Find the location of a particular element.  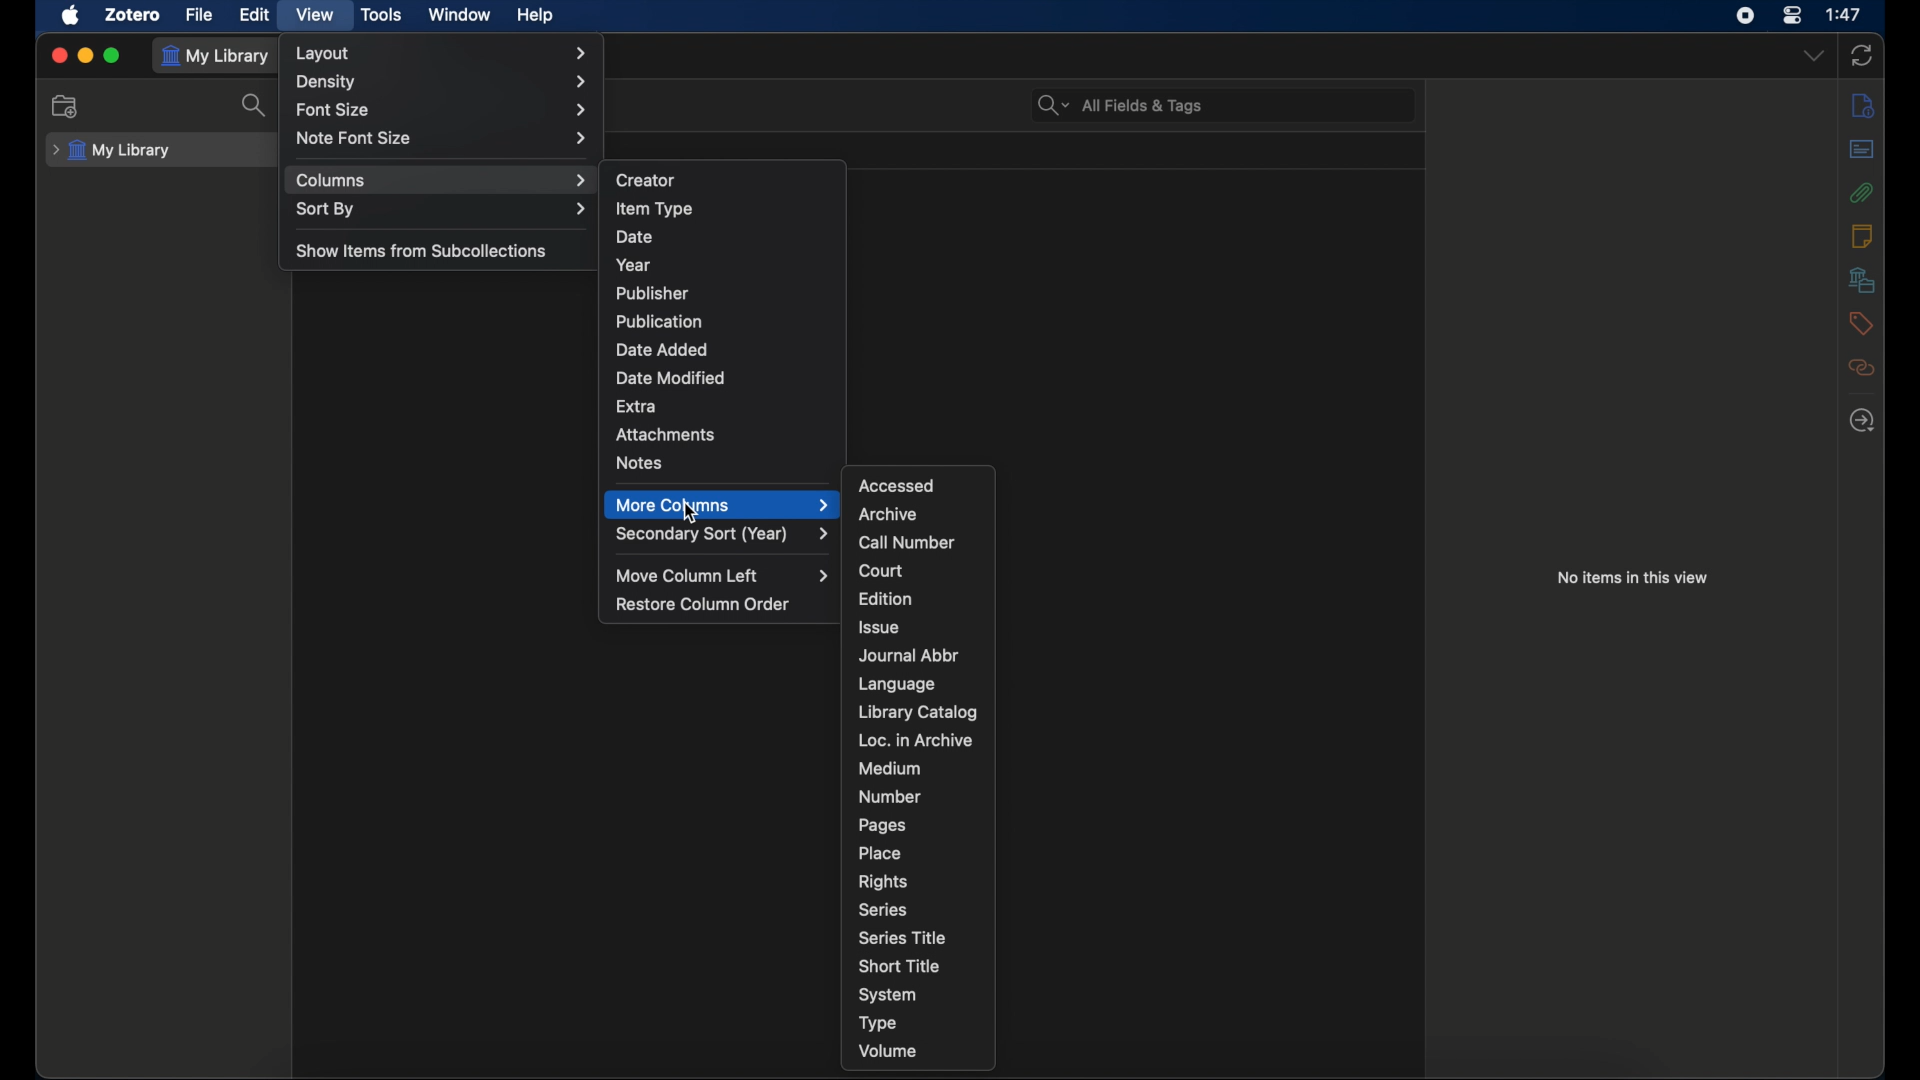

issue is located at coordinates (878, 627).